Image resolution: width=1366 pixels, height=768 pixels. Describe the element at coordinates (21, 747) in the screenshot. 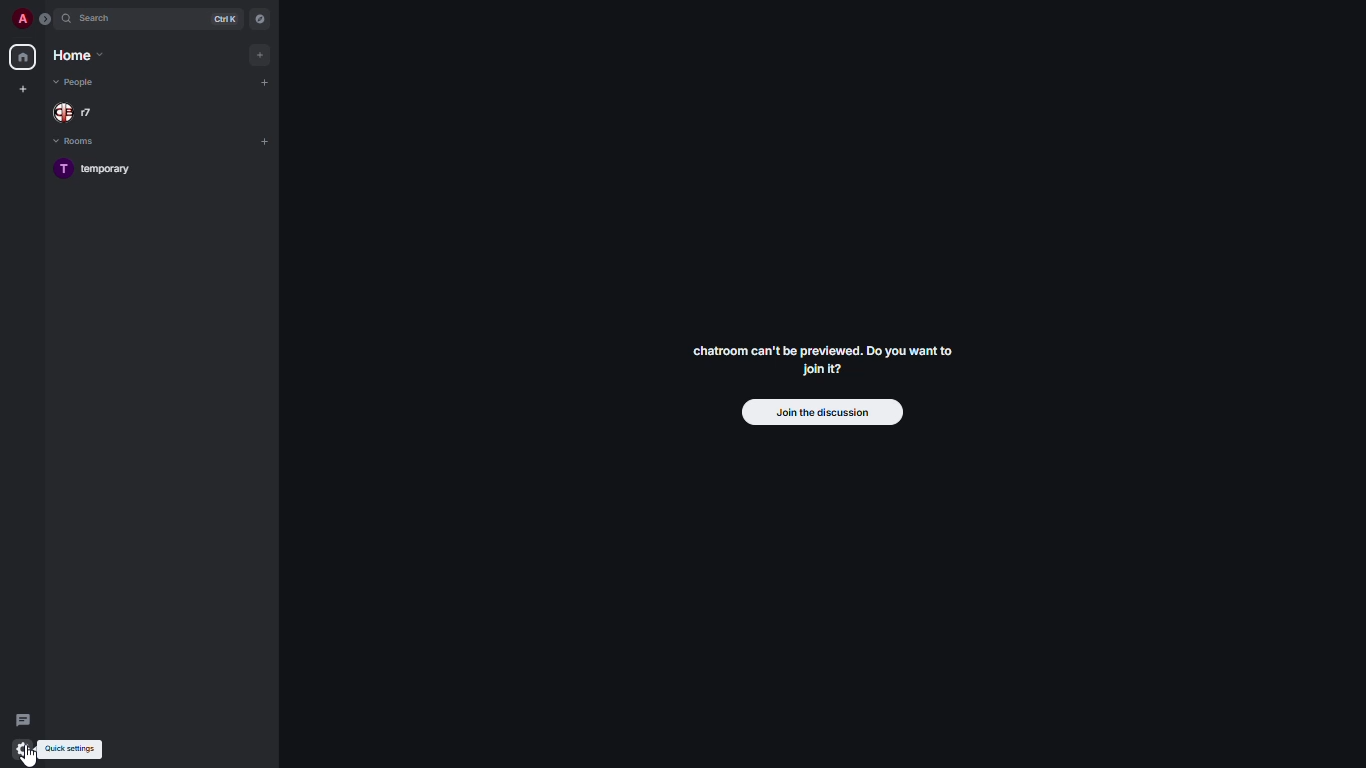

I see `quick settings` at that location.